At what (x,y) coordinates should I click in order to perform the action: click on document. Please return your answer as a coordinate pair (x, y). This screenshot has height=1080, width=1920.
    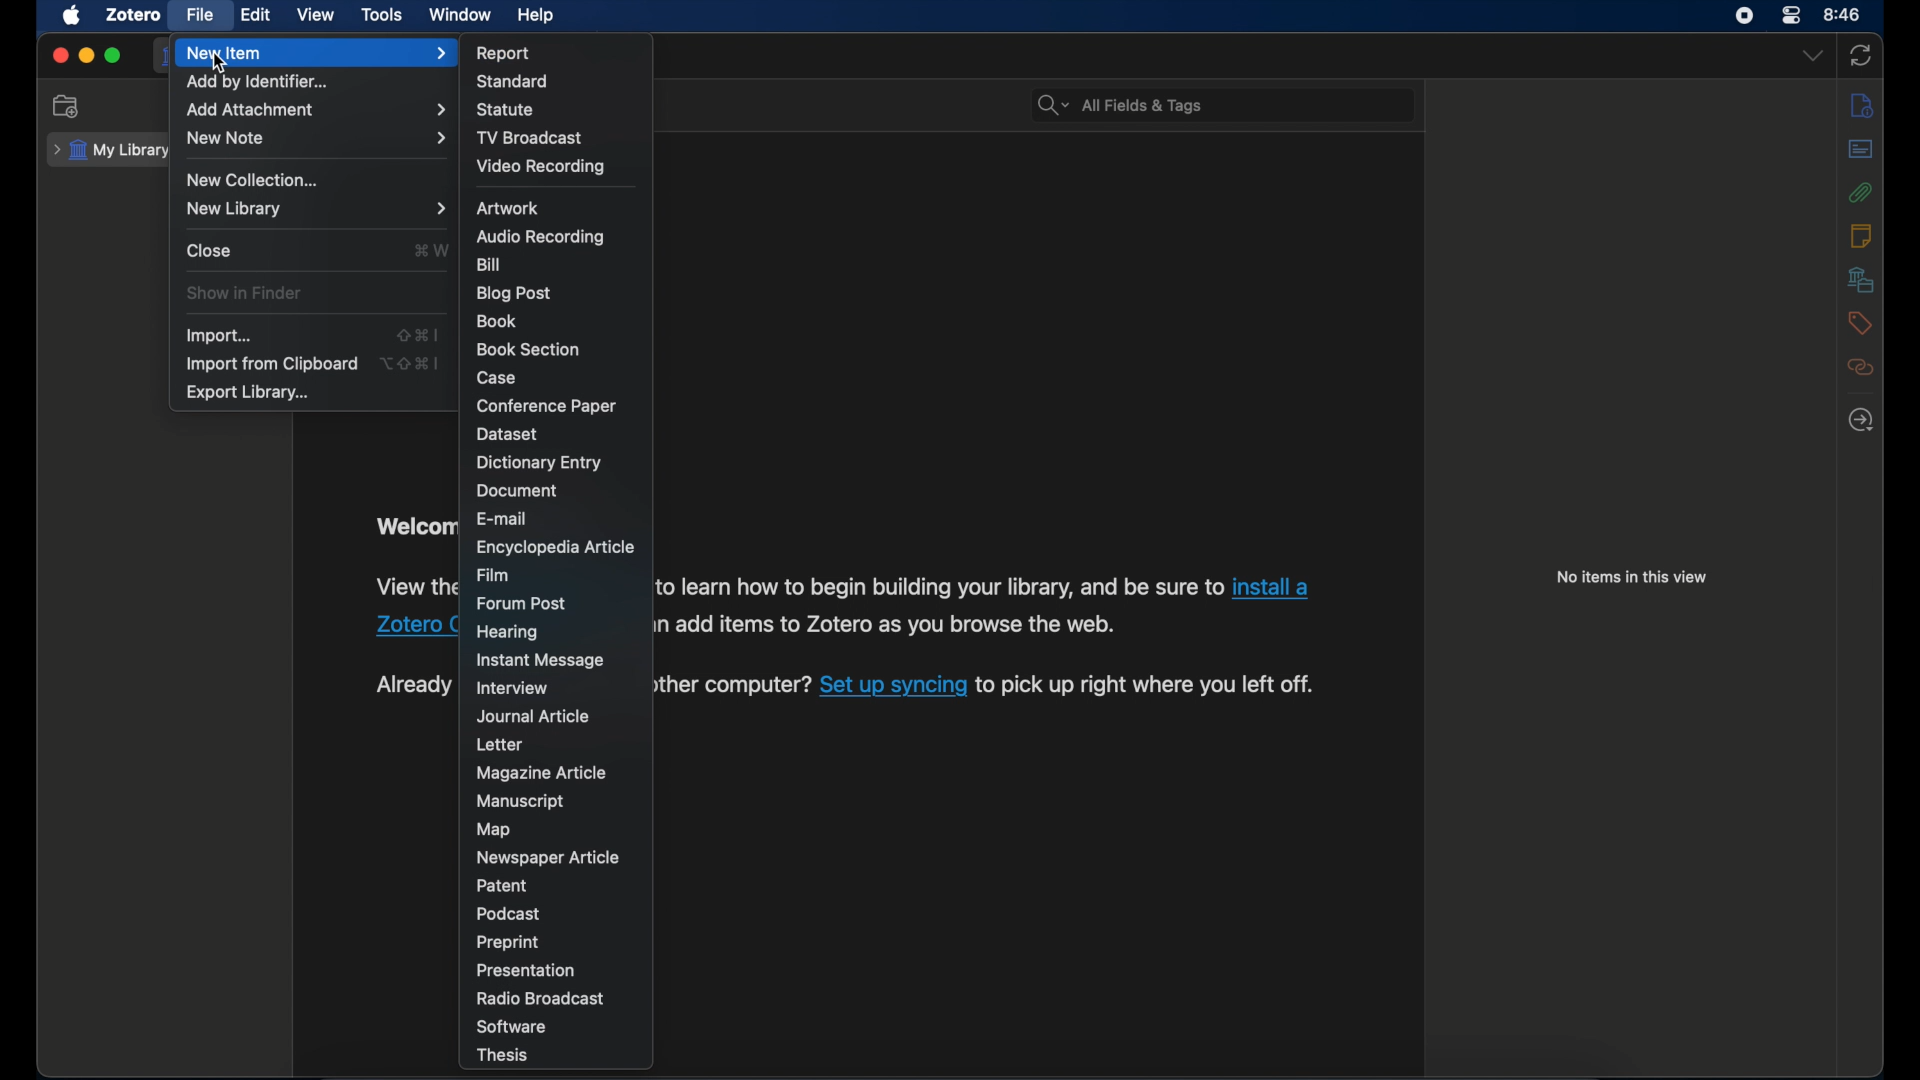
    Looking at the image, I should click on (518, 491).